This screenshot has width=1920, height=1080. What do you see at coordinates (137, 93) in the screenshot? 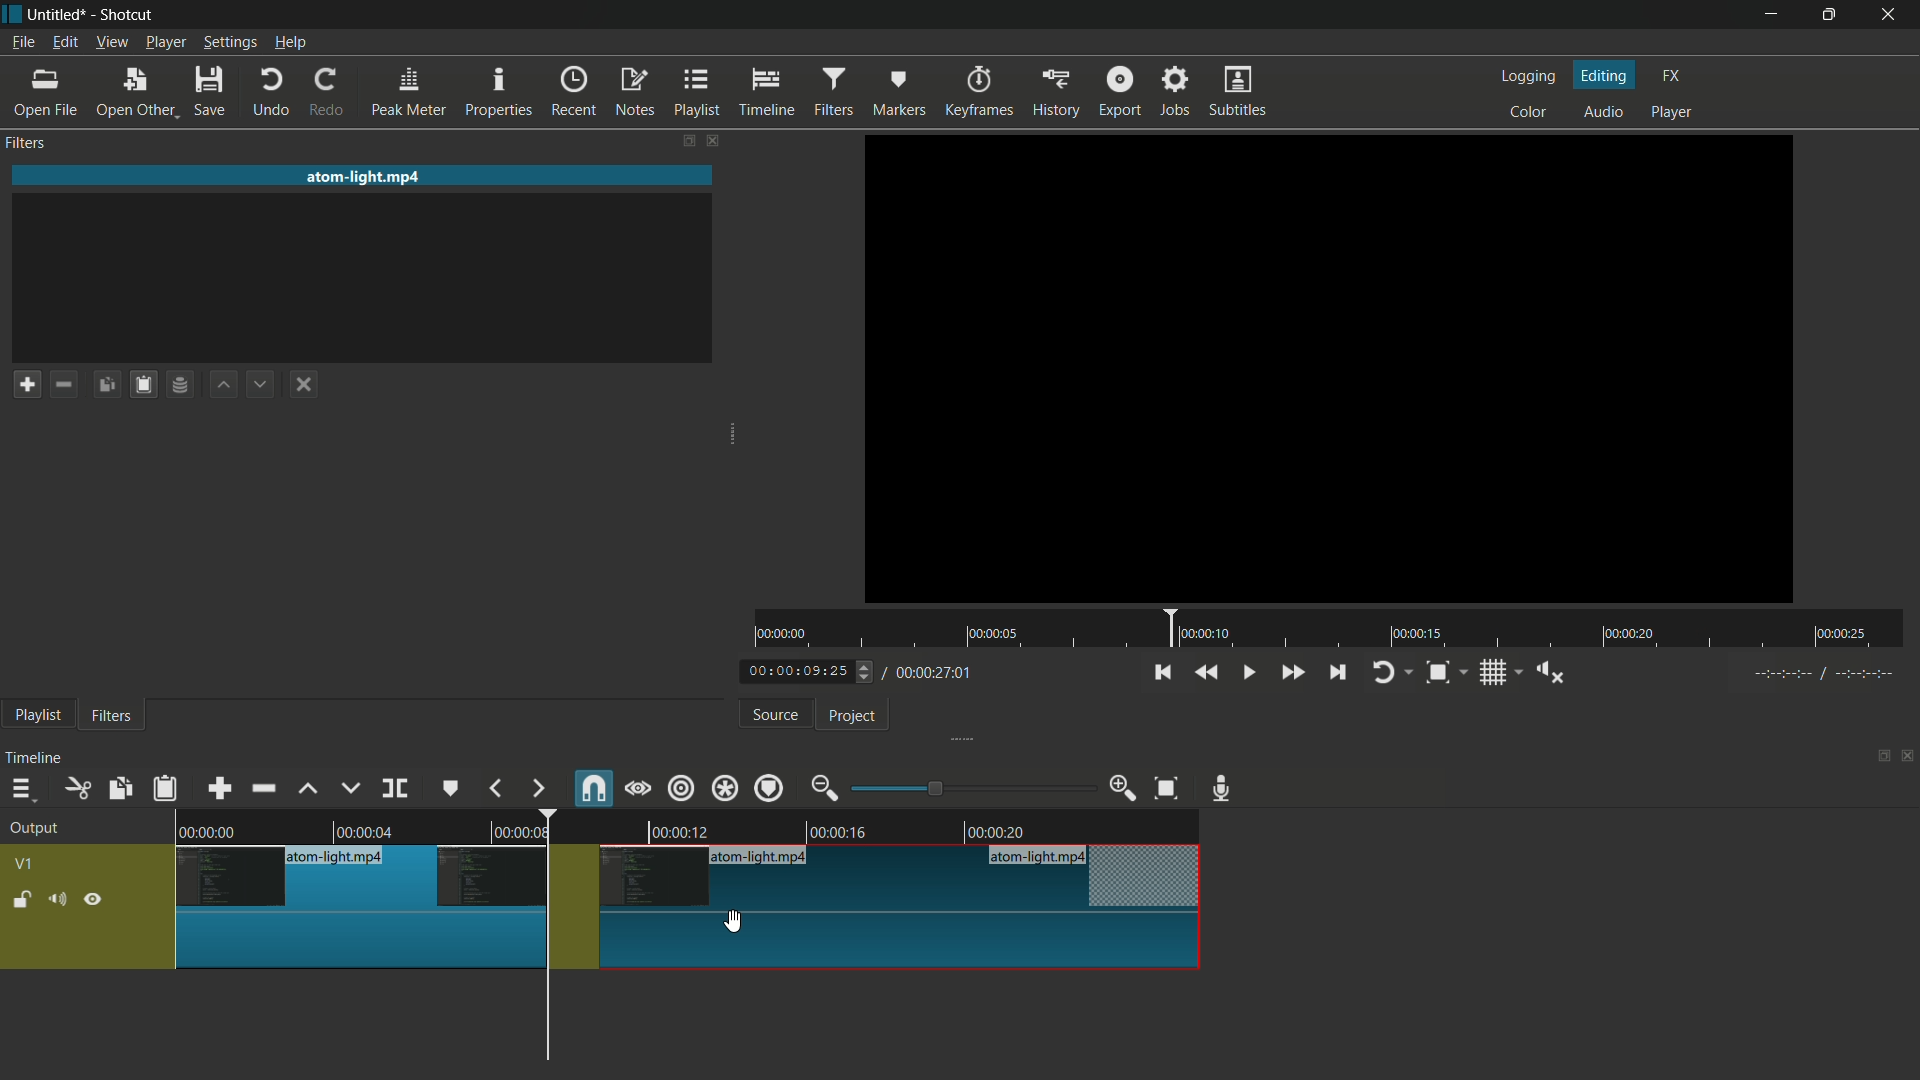
I see `open other` at bounding box center [137, 93].